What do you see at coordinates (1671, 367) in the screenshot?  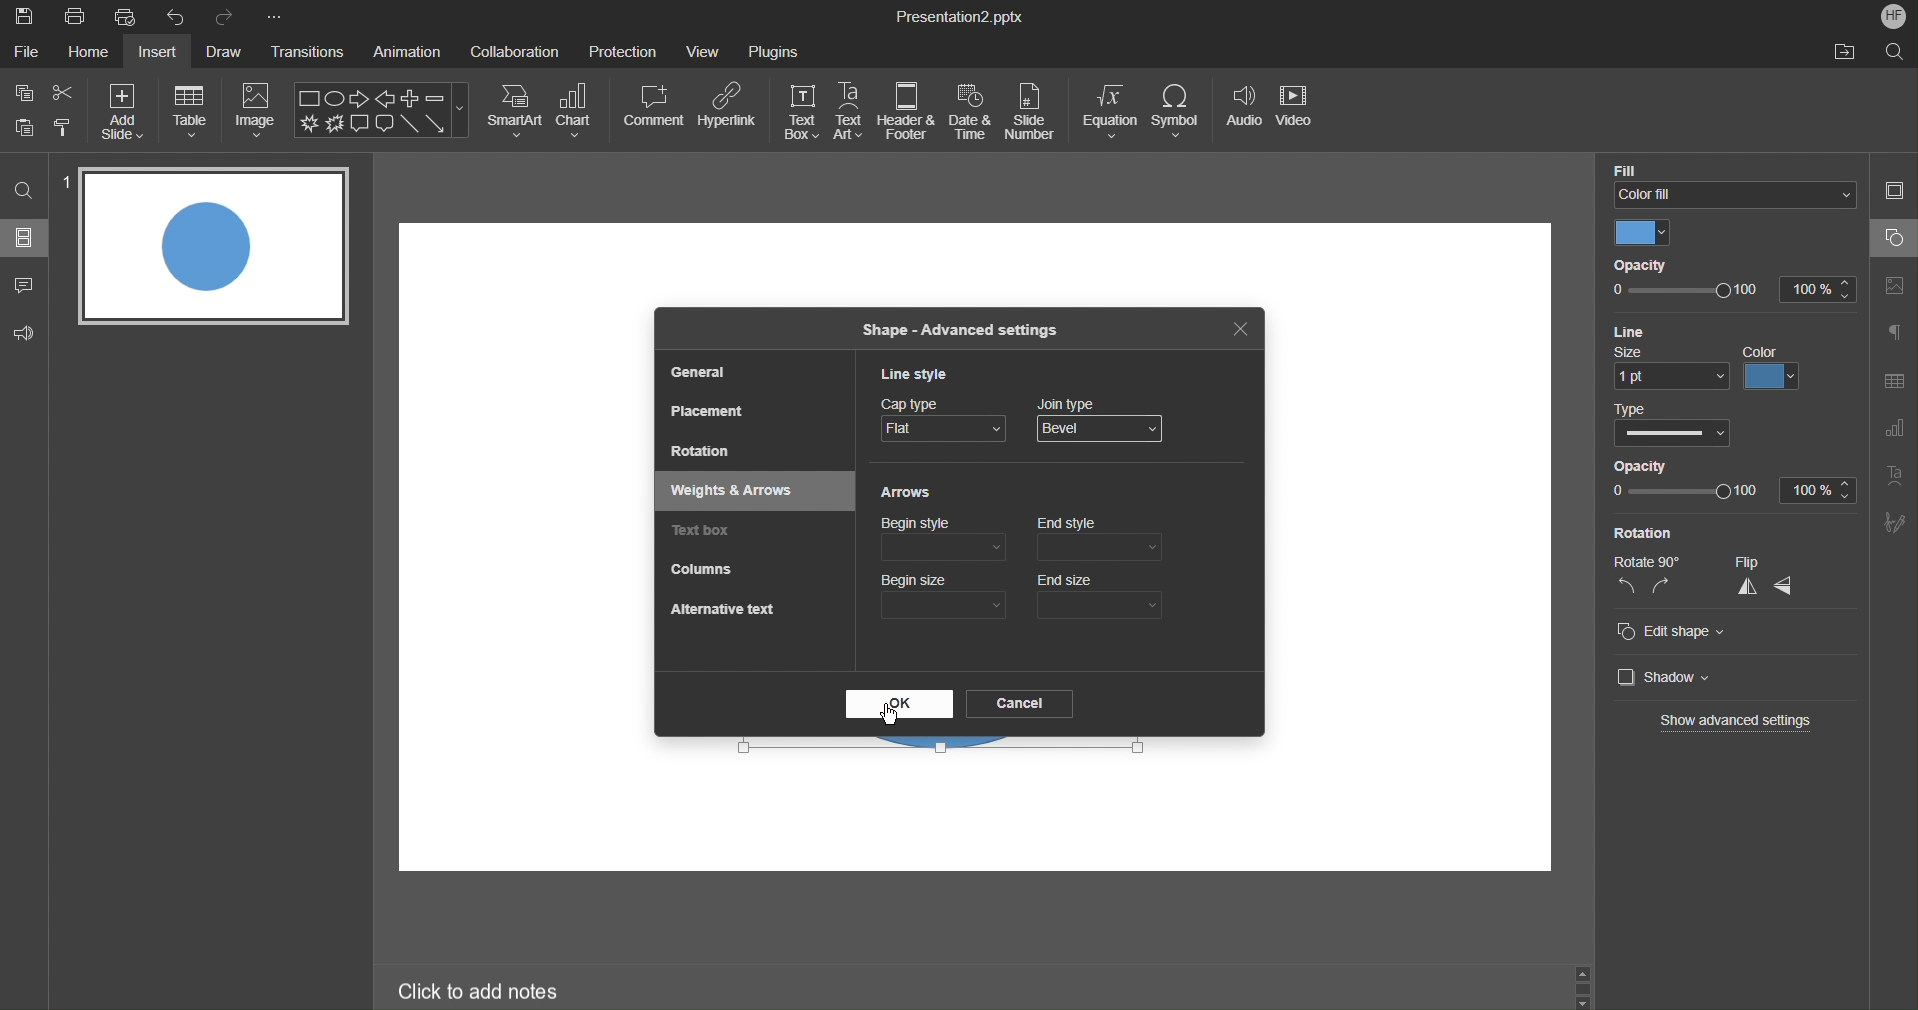 I see `size` at bounding box center [1671, 367].